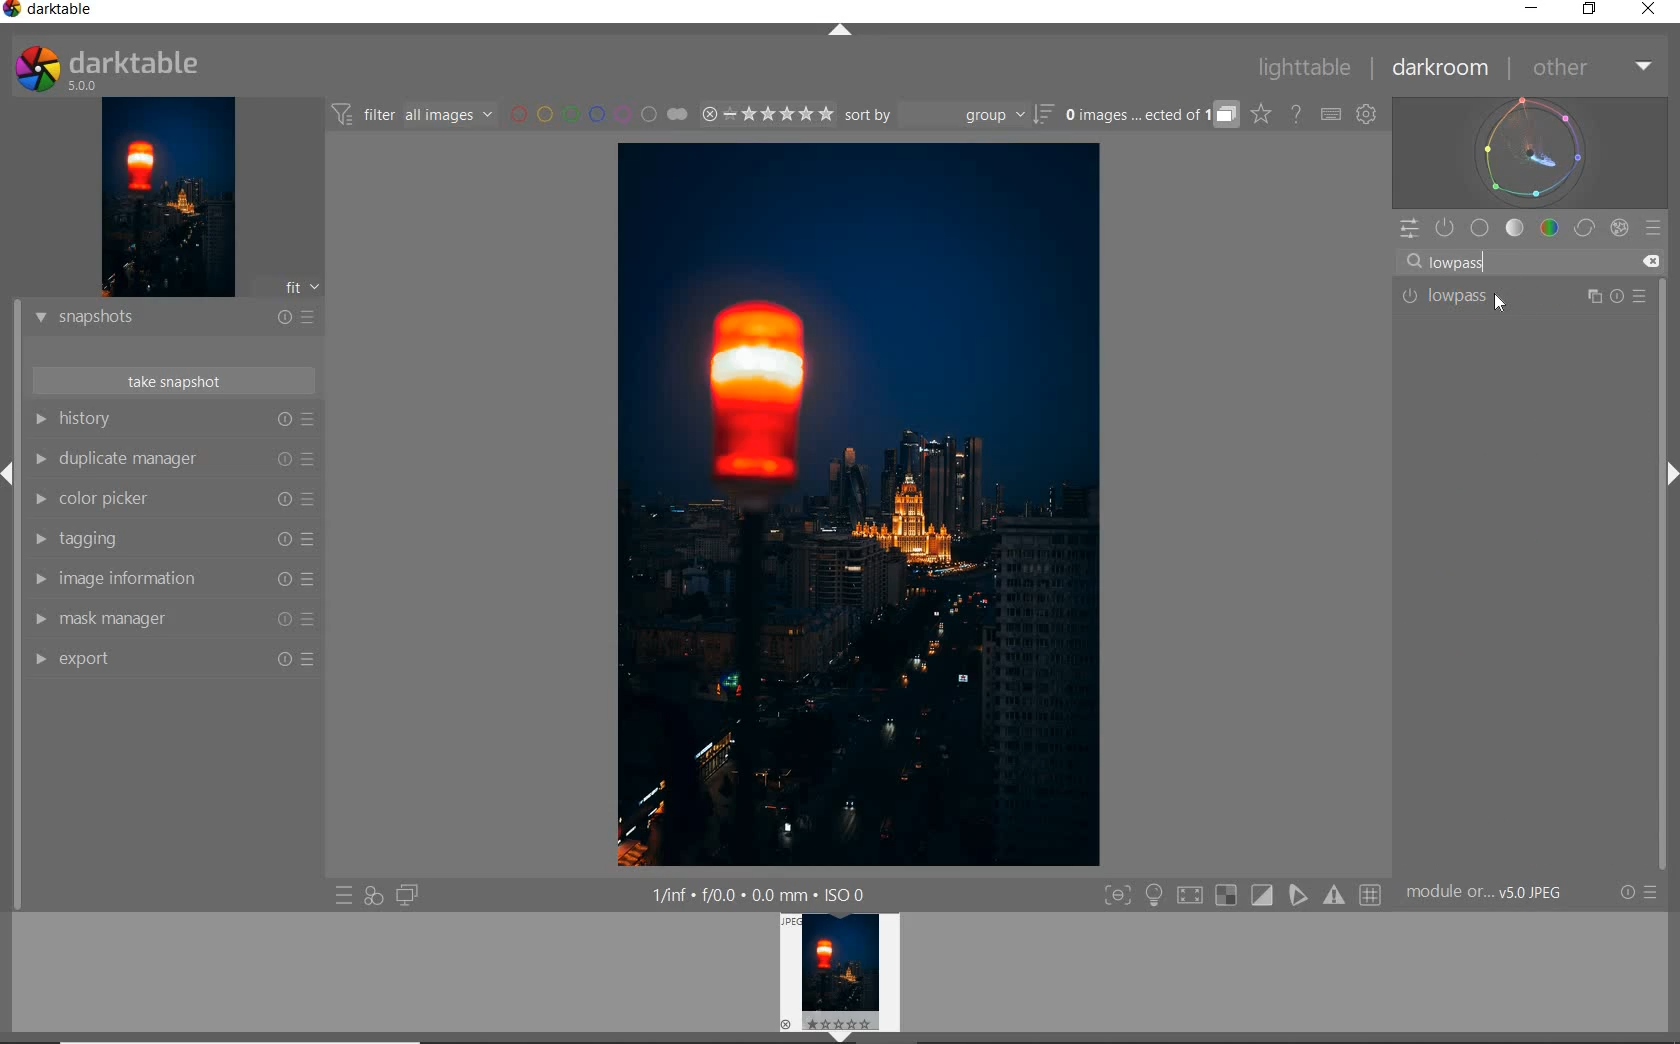  What do you see at coordinates (131, 461) in the screenshot?
I see `DUPLICATE MANAGER` at bounding box center [131, 461].